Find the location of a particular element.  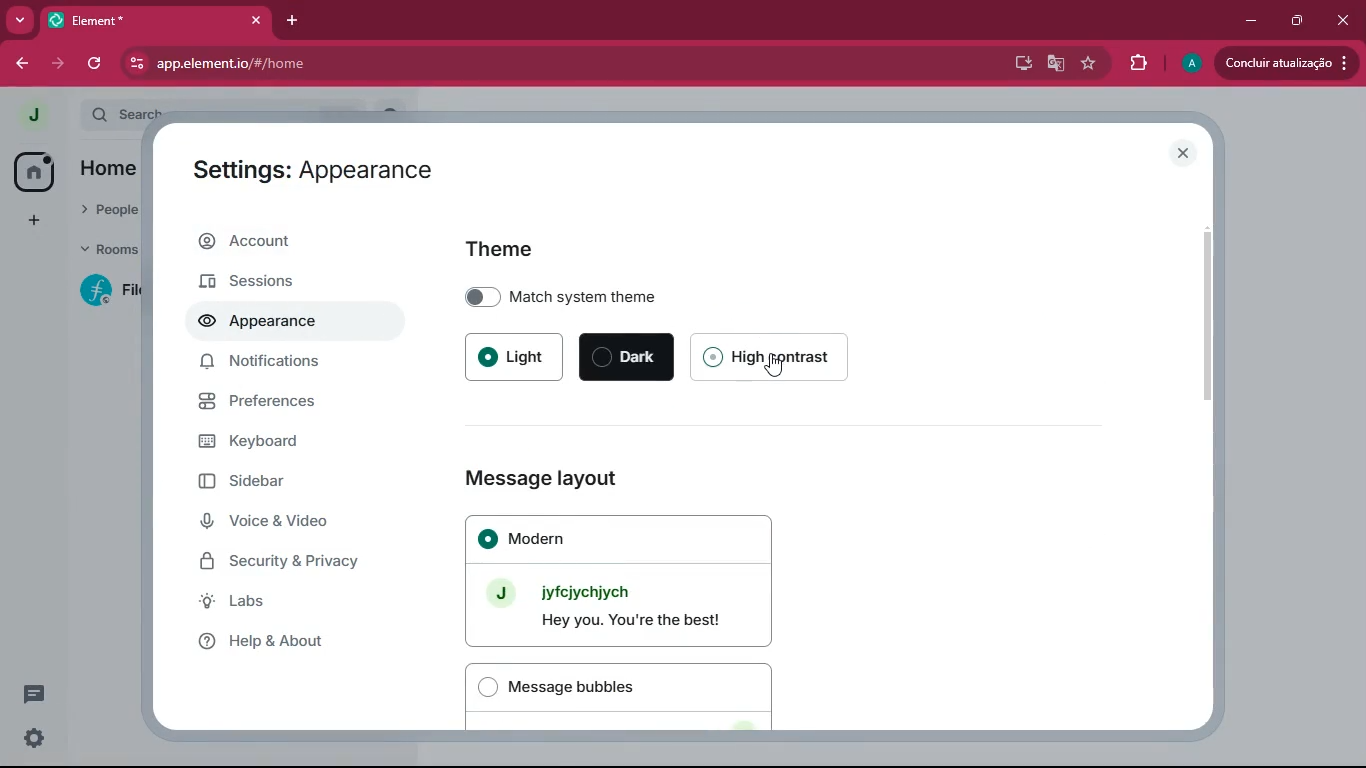

close is located at coordinates (1345, 22).